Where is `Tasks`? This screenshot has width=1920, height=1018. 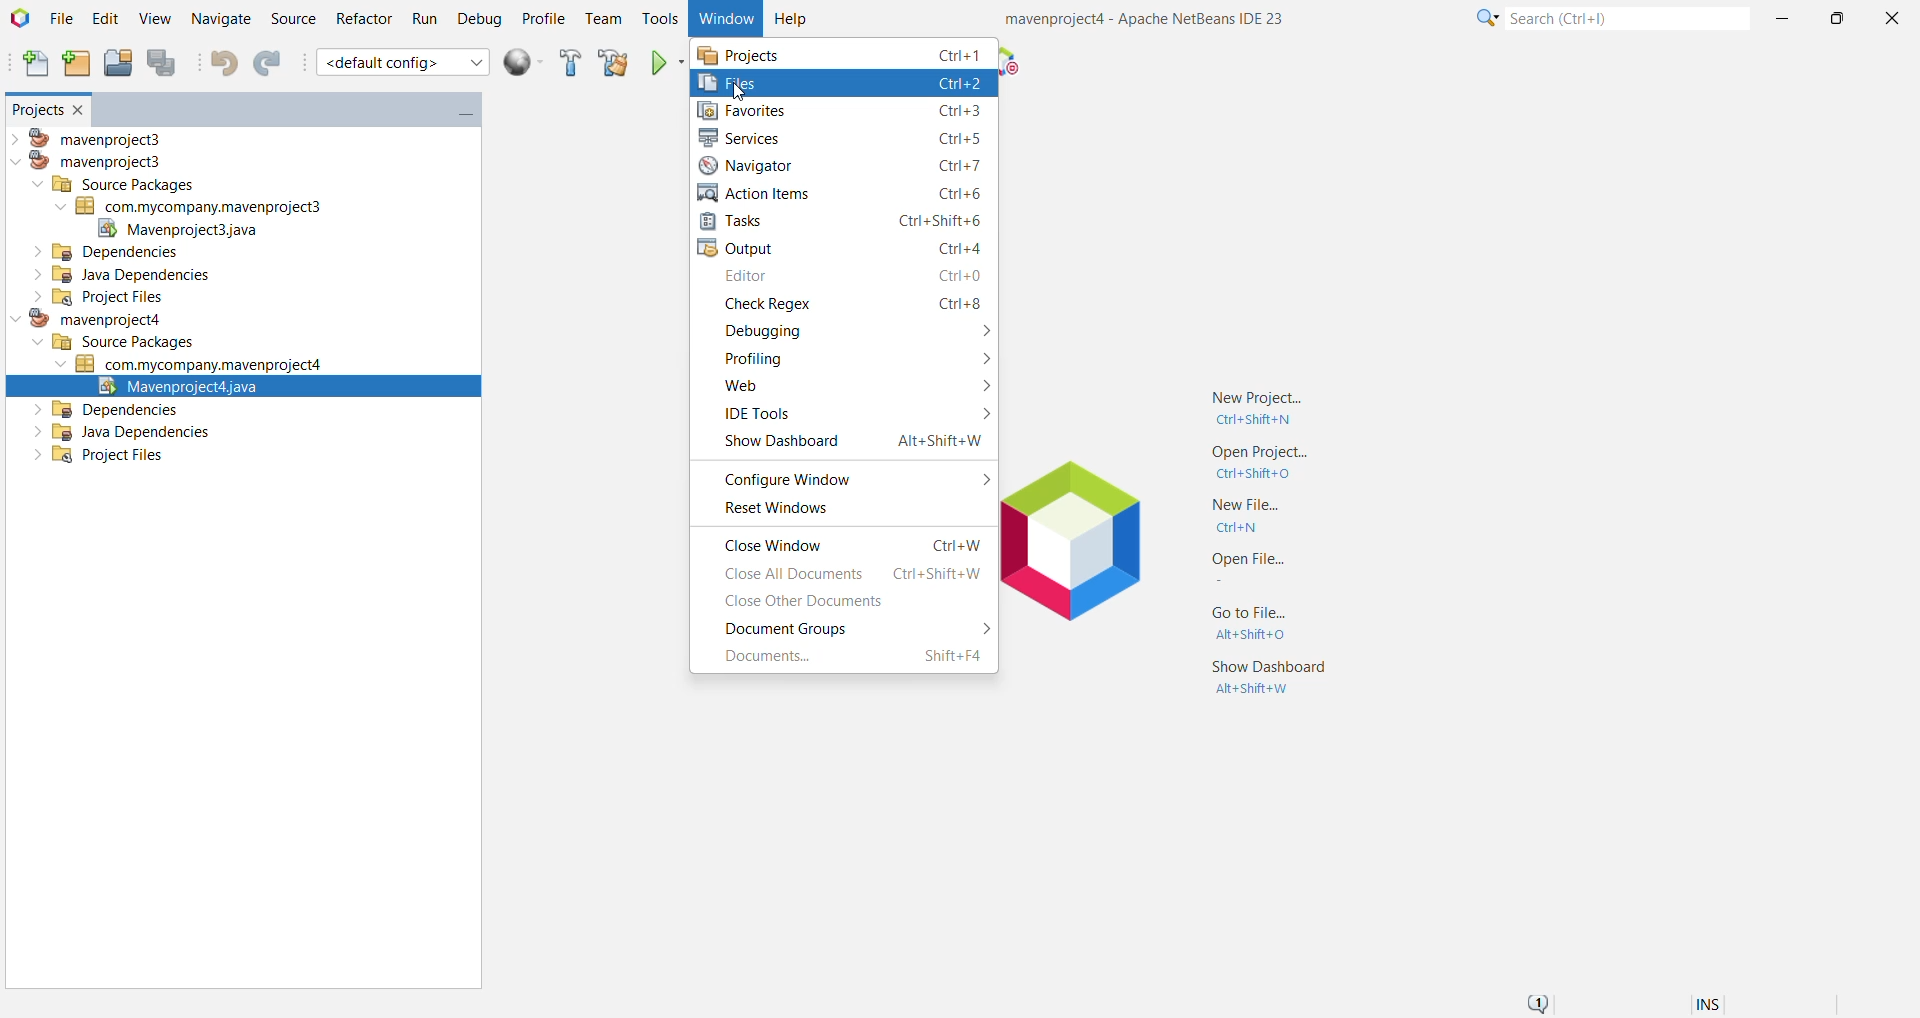
Tasks is located at coordinates (846, 222).